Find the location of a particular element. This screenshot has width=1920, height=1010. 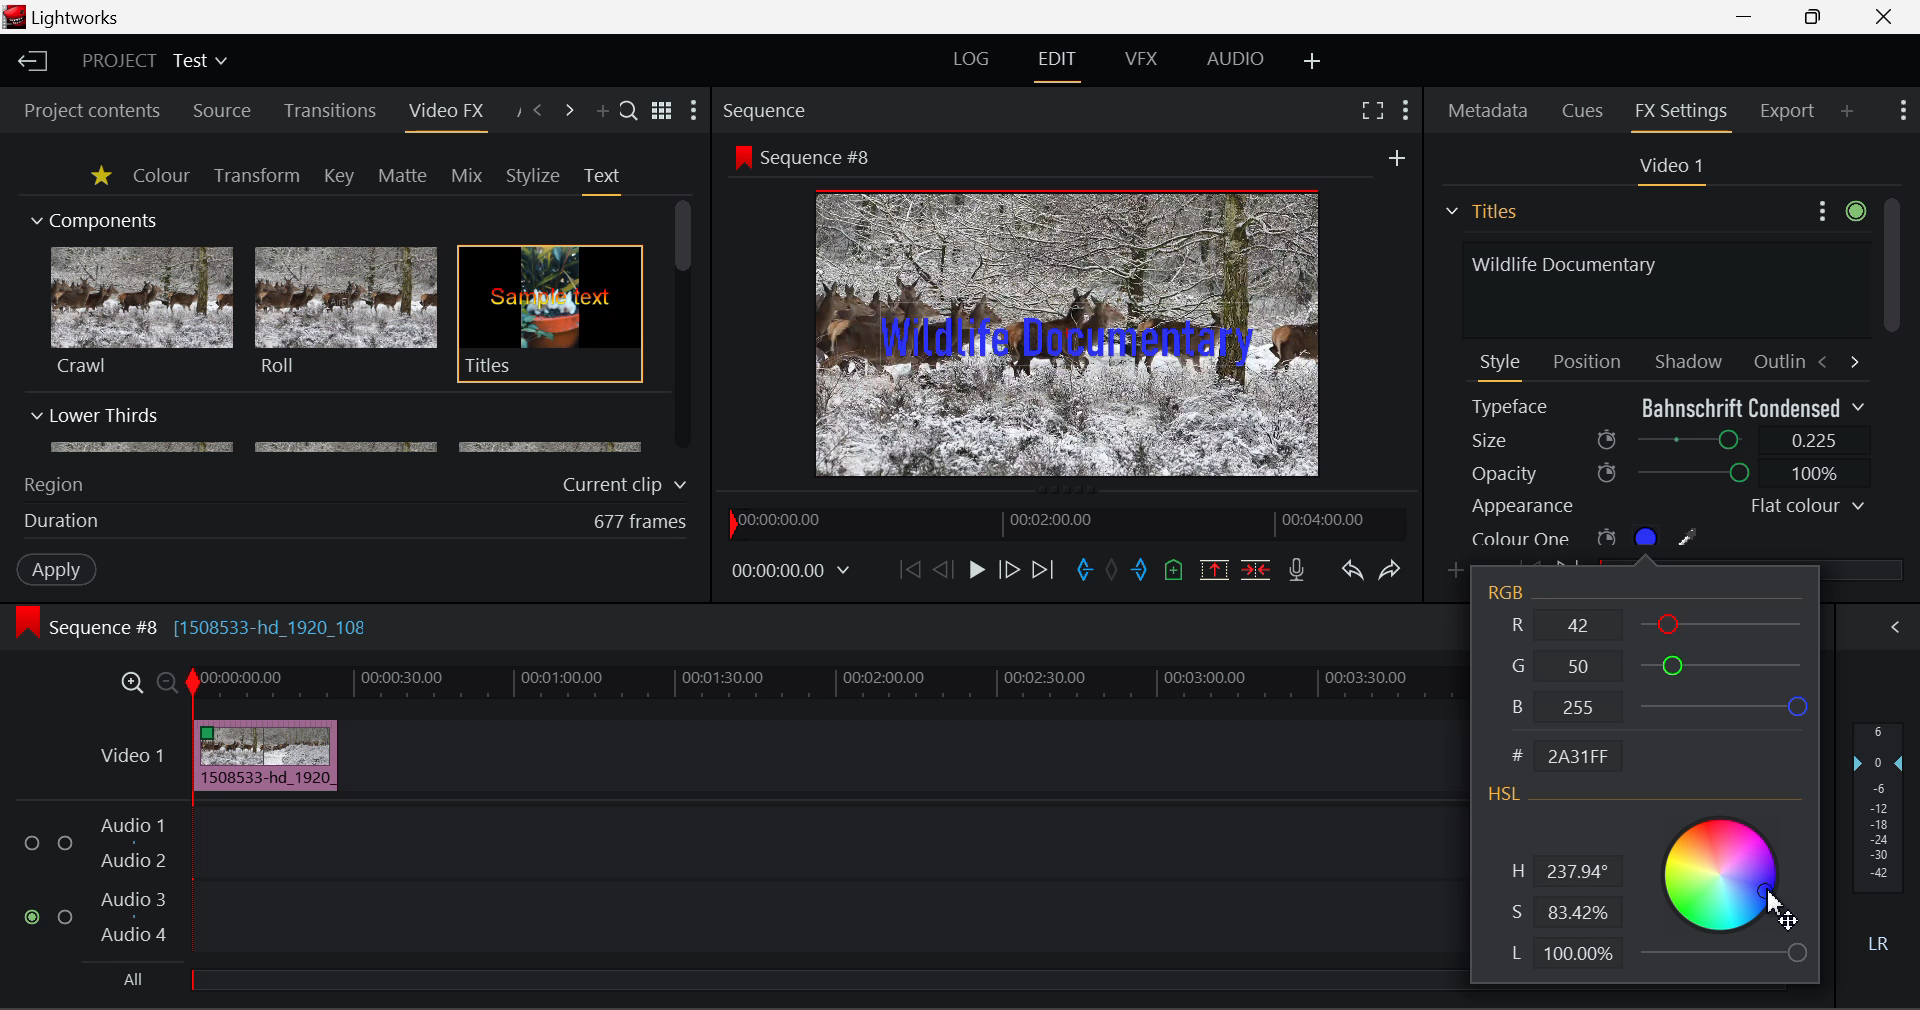

Frame Time is located at coordinates (792, 573).